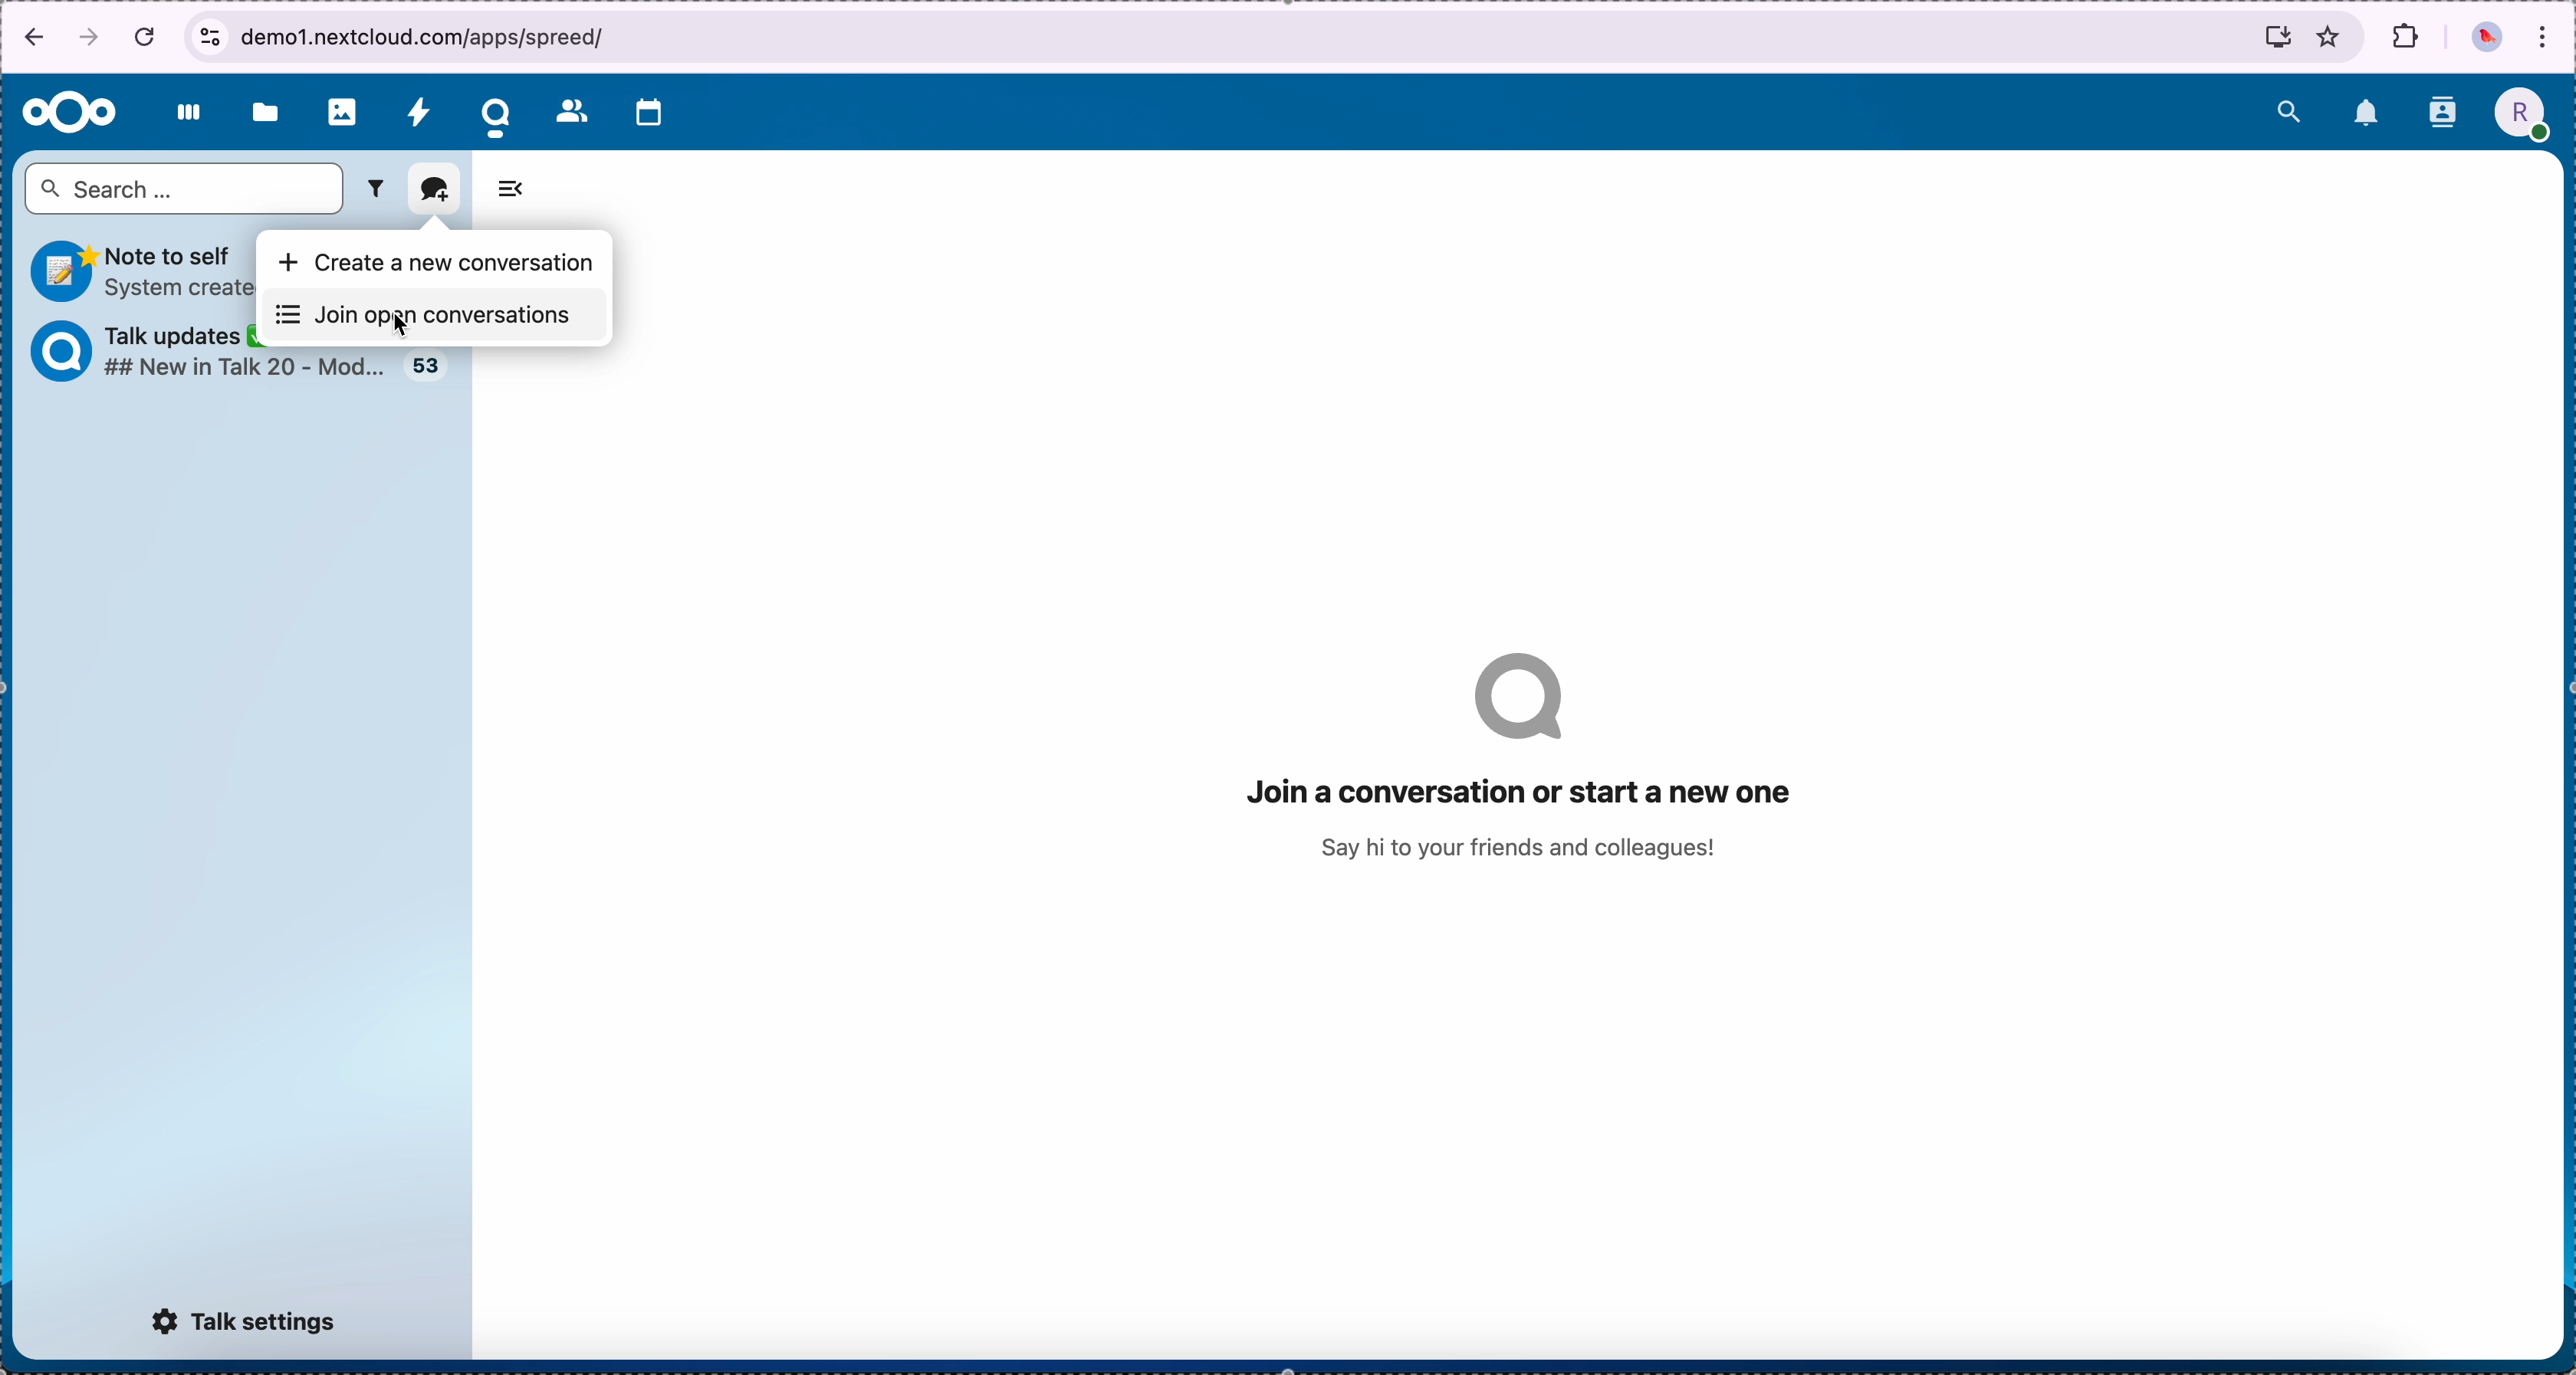 The image size is (2576, 1375). I want to click on browser bar, so click(1281, 38).